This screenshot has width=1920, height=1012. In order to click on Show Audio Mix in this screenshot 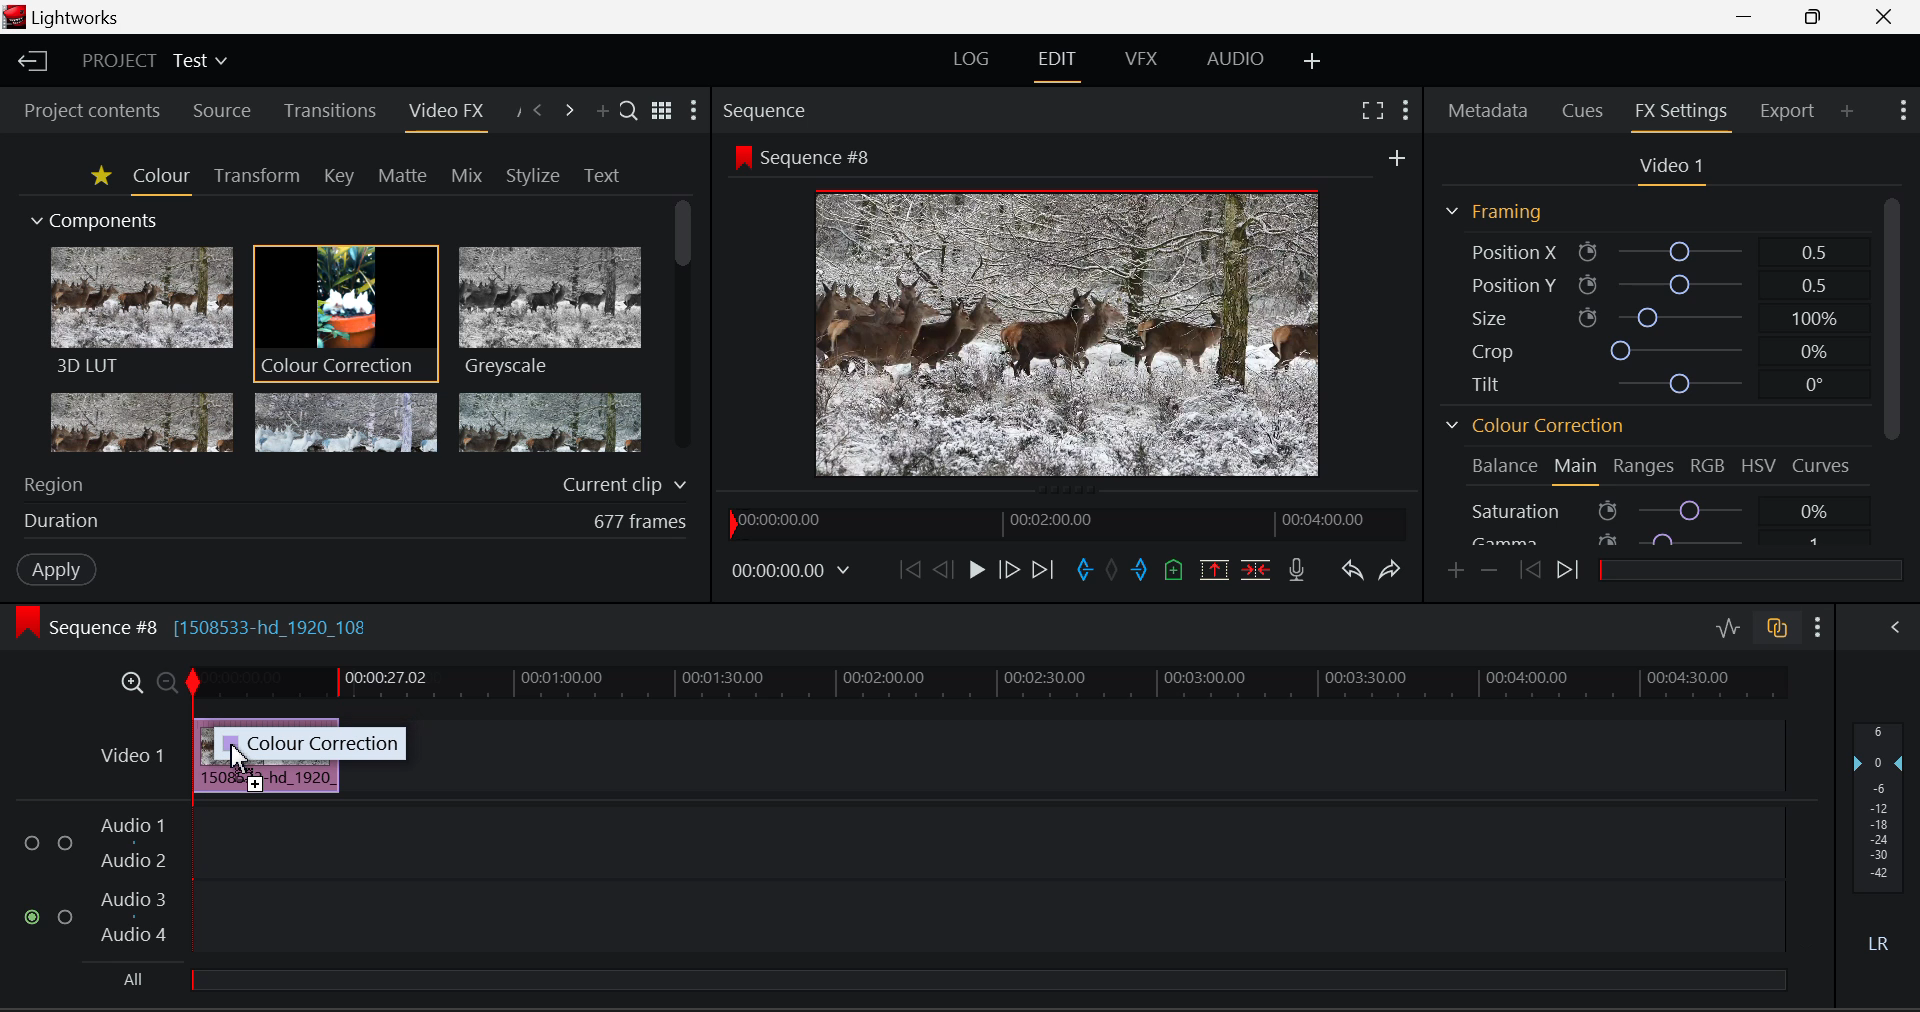, I will do `click(1895, 627)`.